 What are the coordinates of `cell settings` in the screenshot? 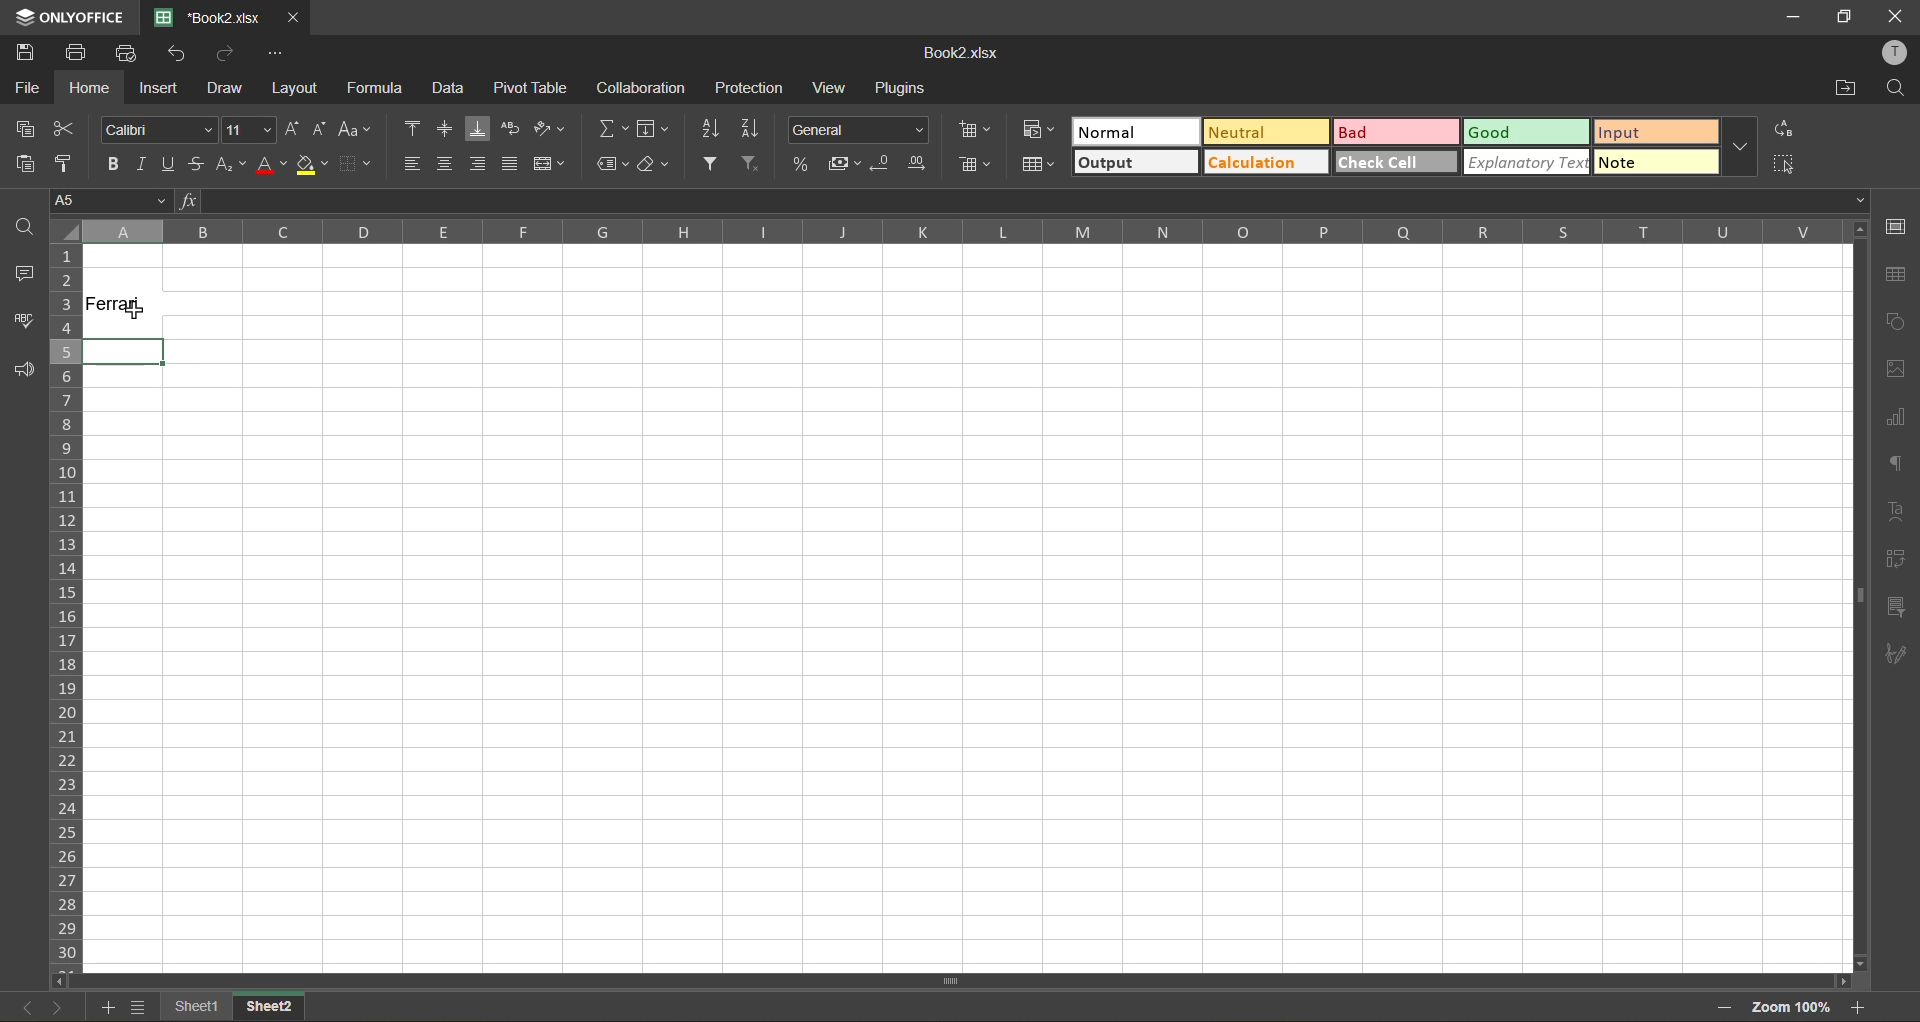 It's located at (1895, 226).